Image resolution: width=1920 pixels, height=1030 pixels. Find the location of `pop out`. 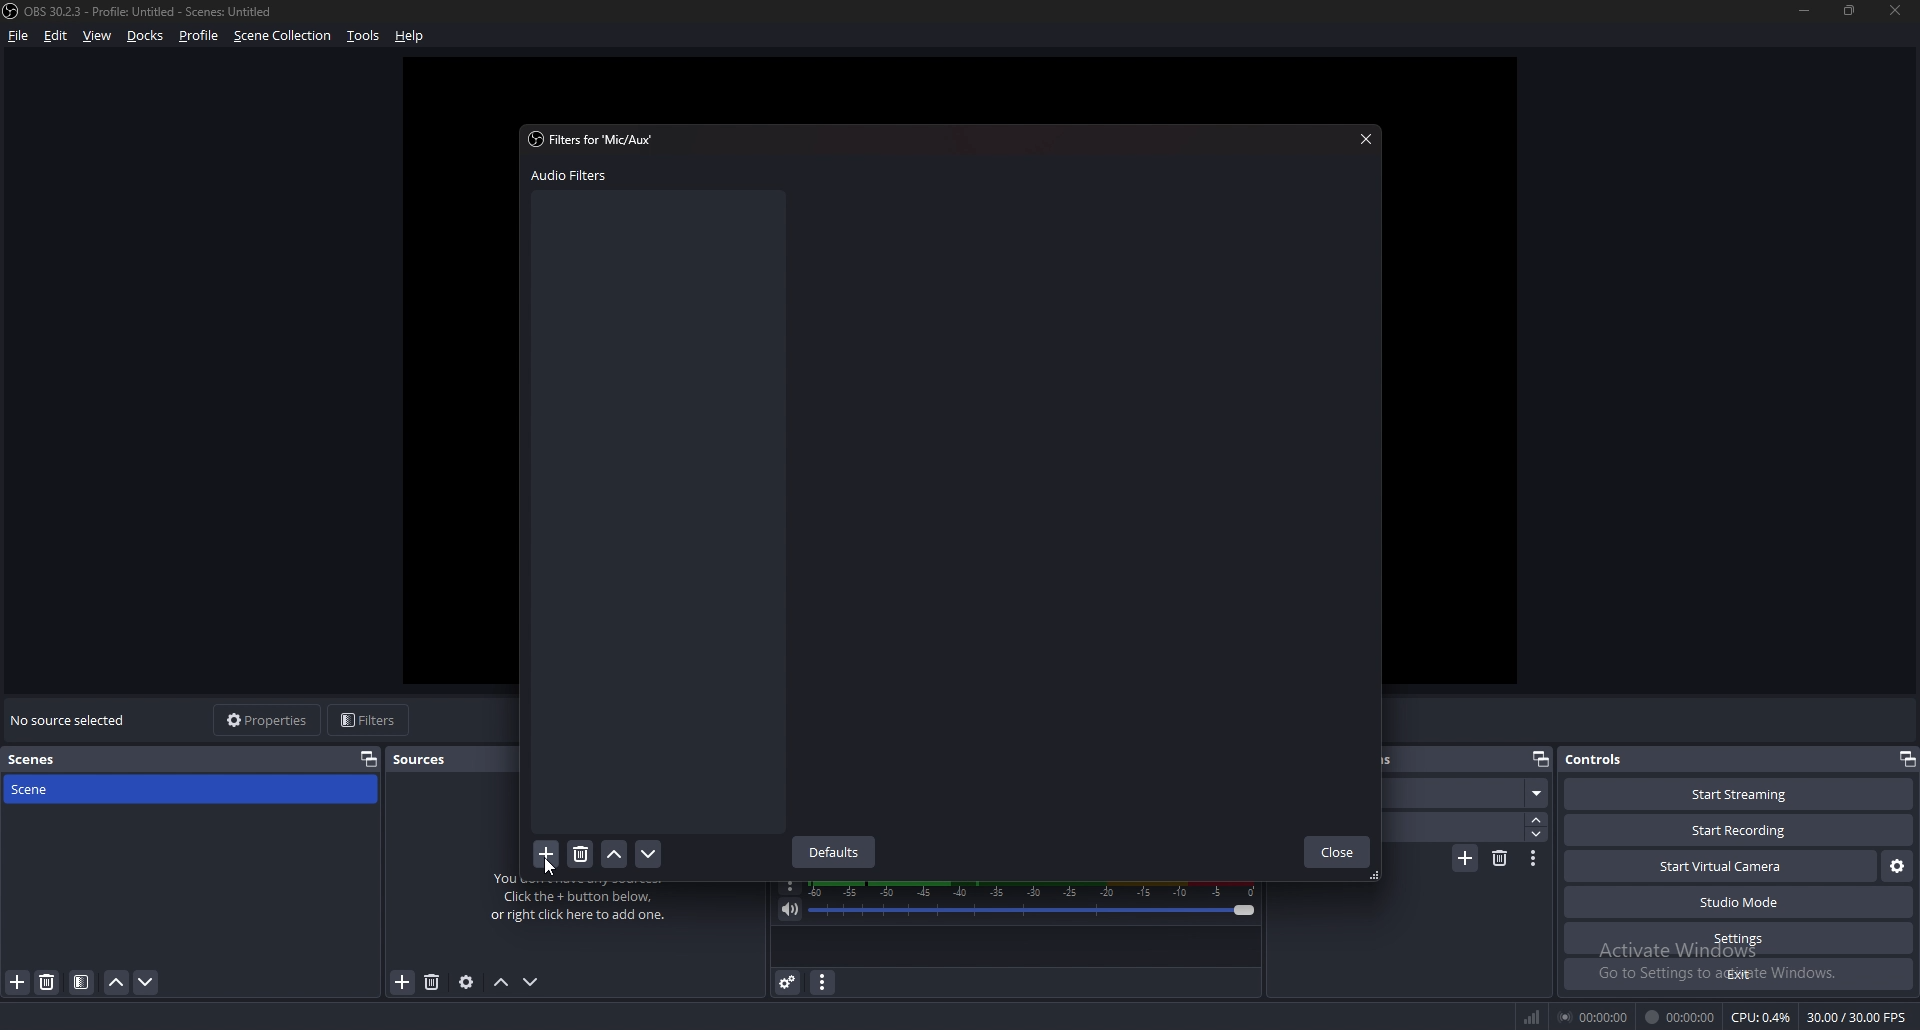

pop out is located at coordinates (1539, 759).